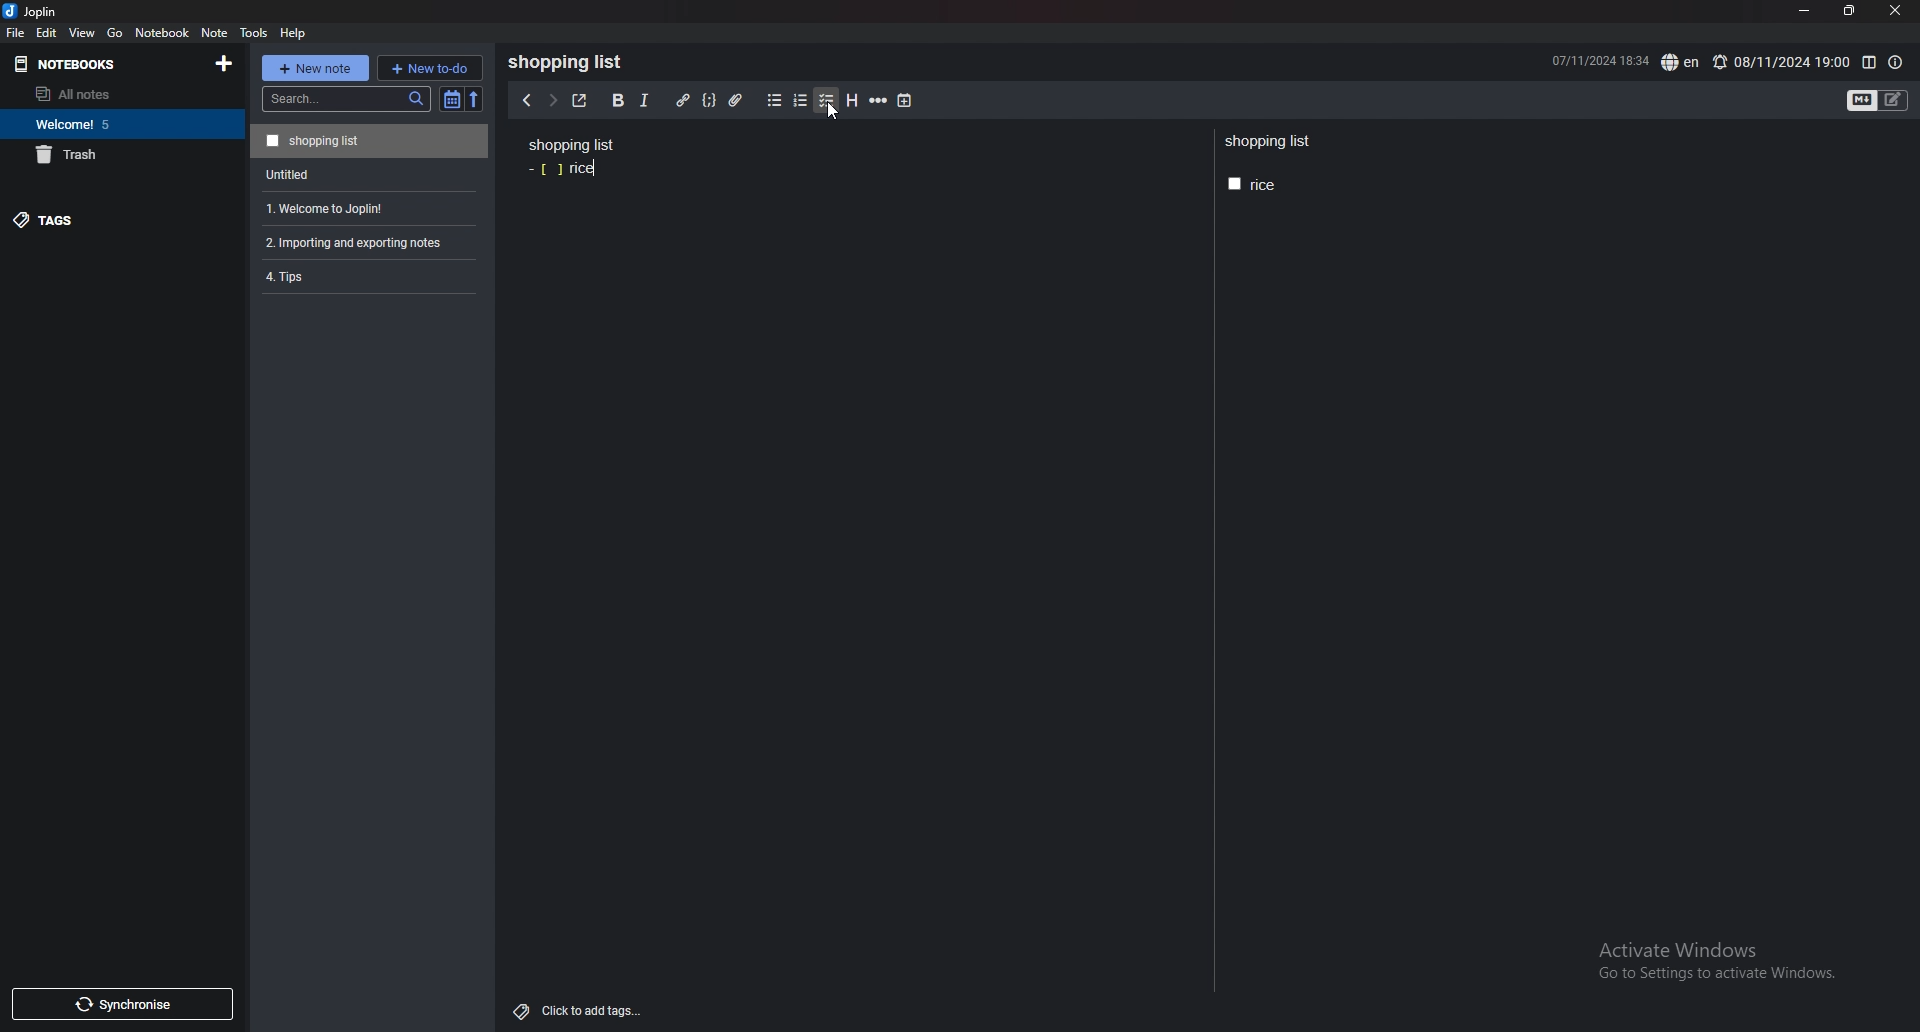  What do you see at coordinates (572, 144) in the screenshot?
I see `Shopping list` at bounding box center [572, 144].